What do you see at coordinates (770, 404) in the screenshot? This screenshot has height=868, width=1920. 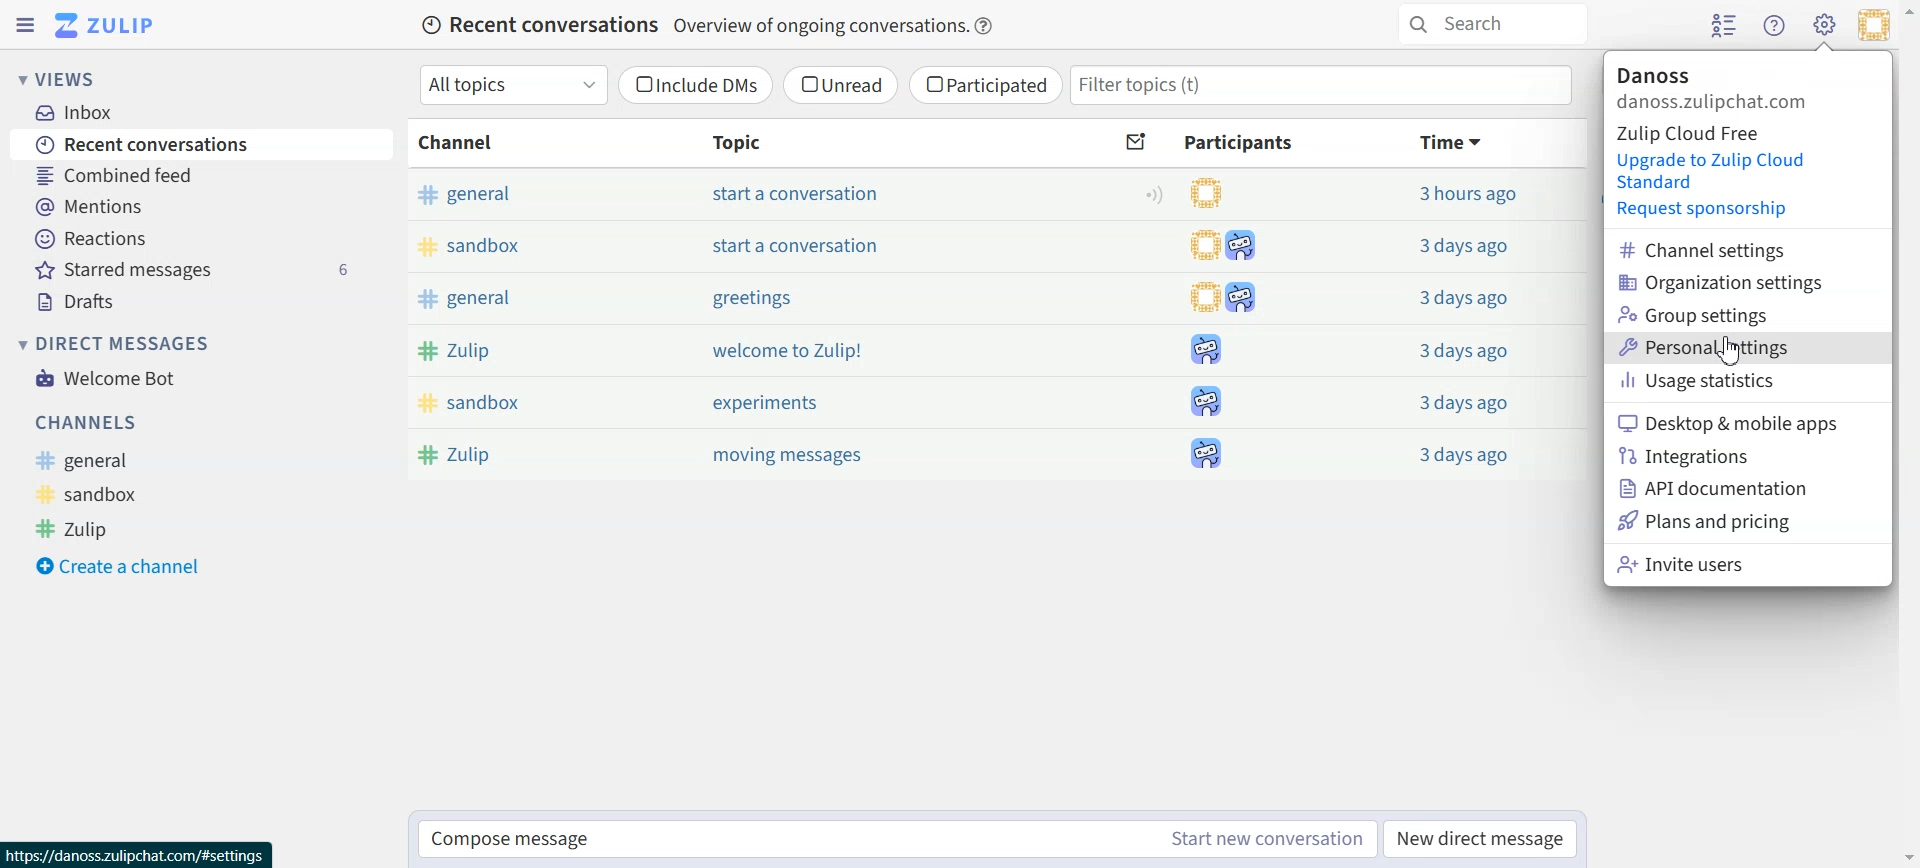 I see `experiments` at bounding box center [770, 404].